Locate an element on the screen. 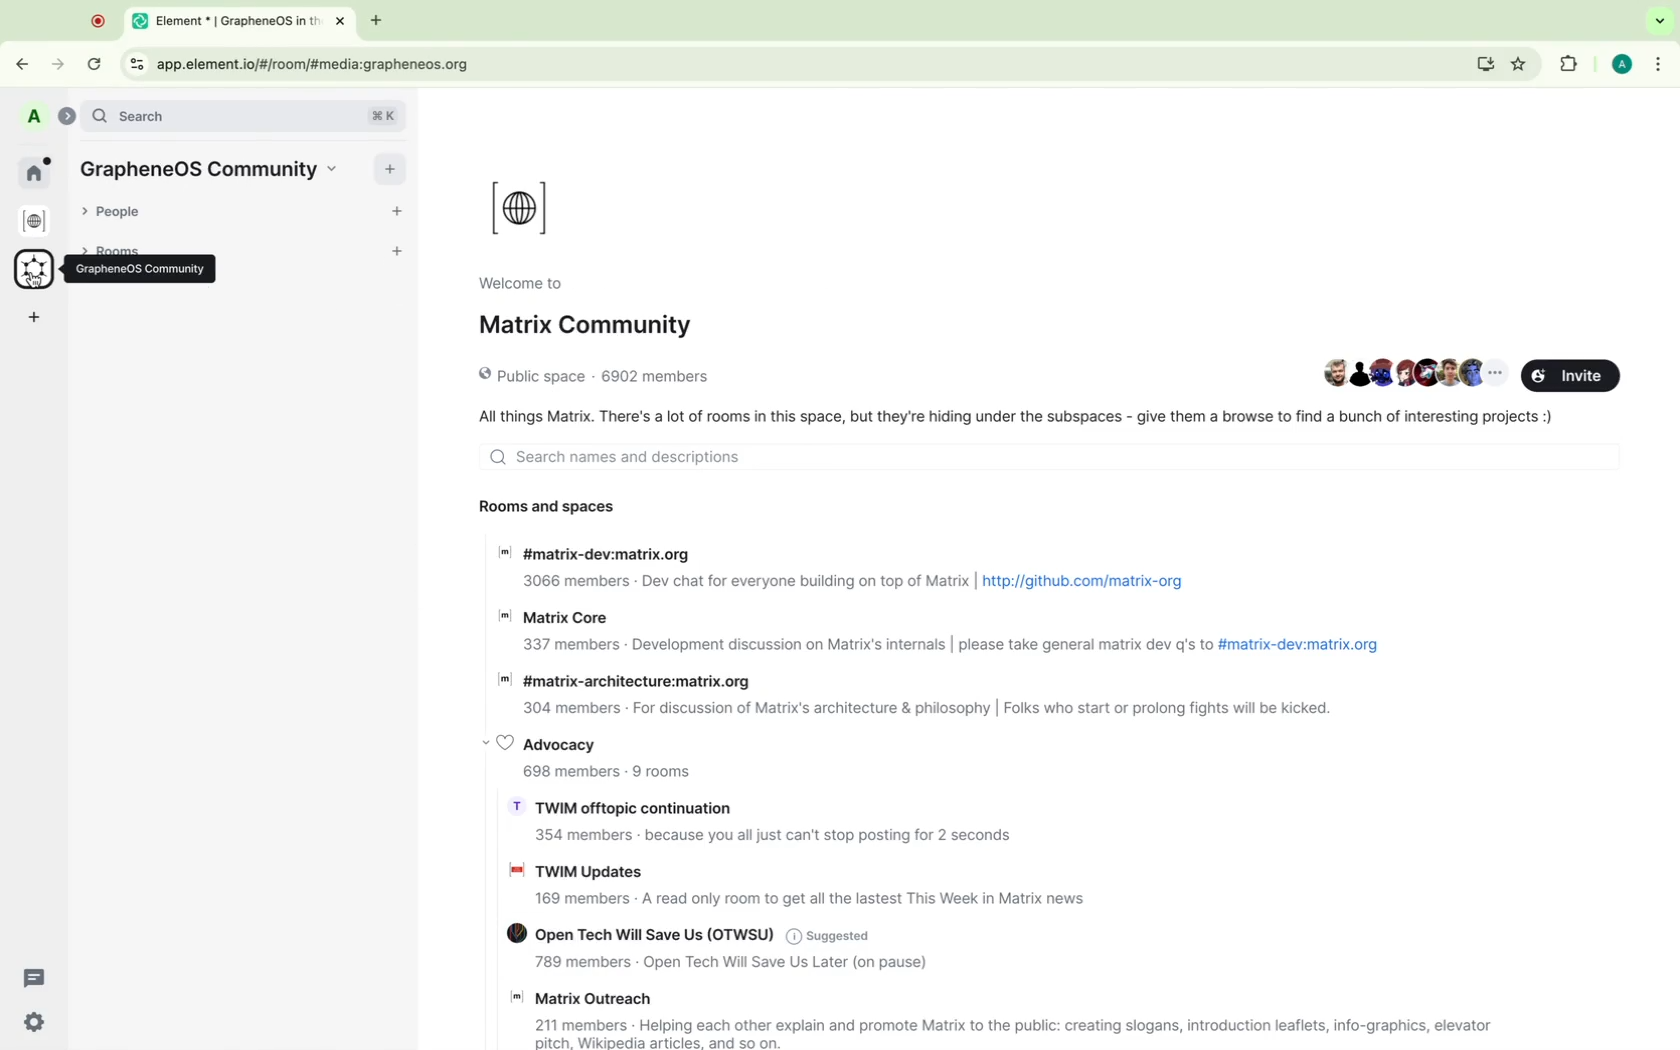  search bar is located at coordinates (247, 114).